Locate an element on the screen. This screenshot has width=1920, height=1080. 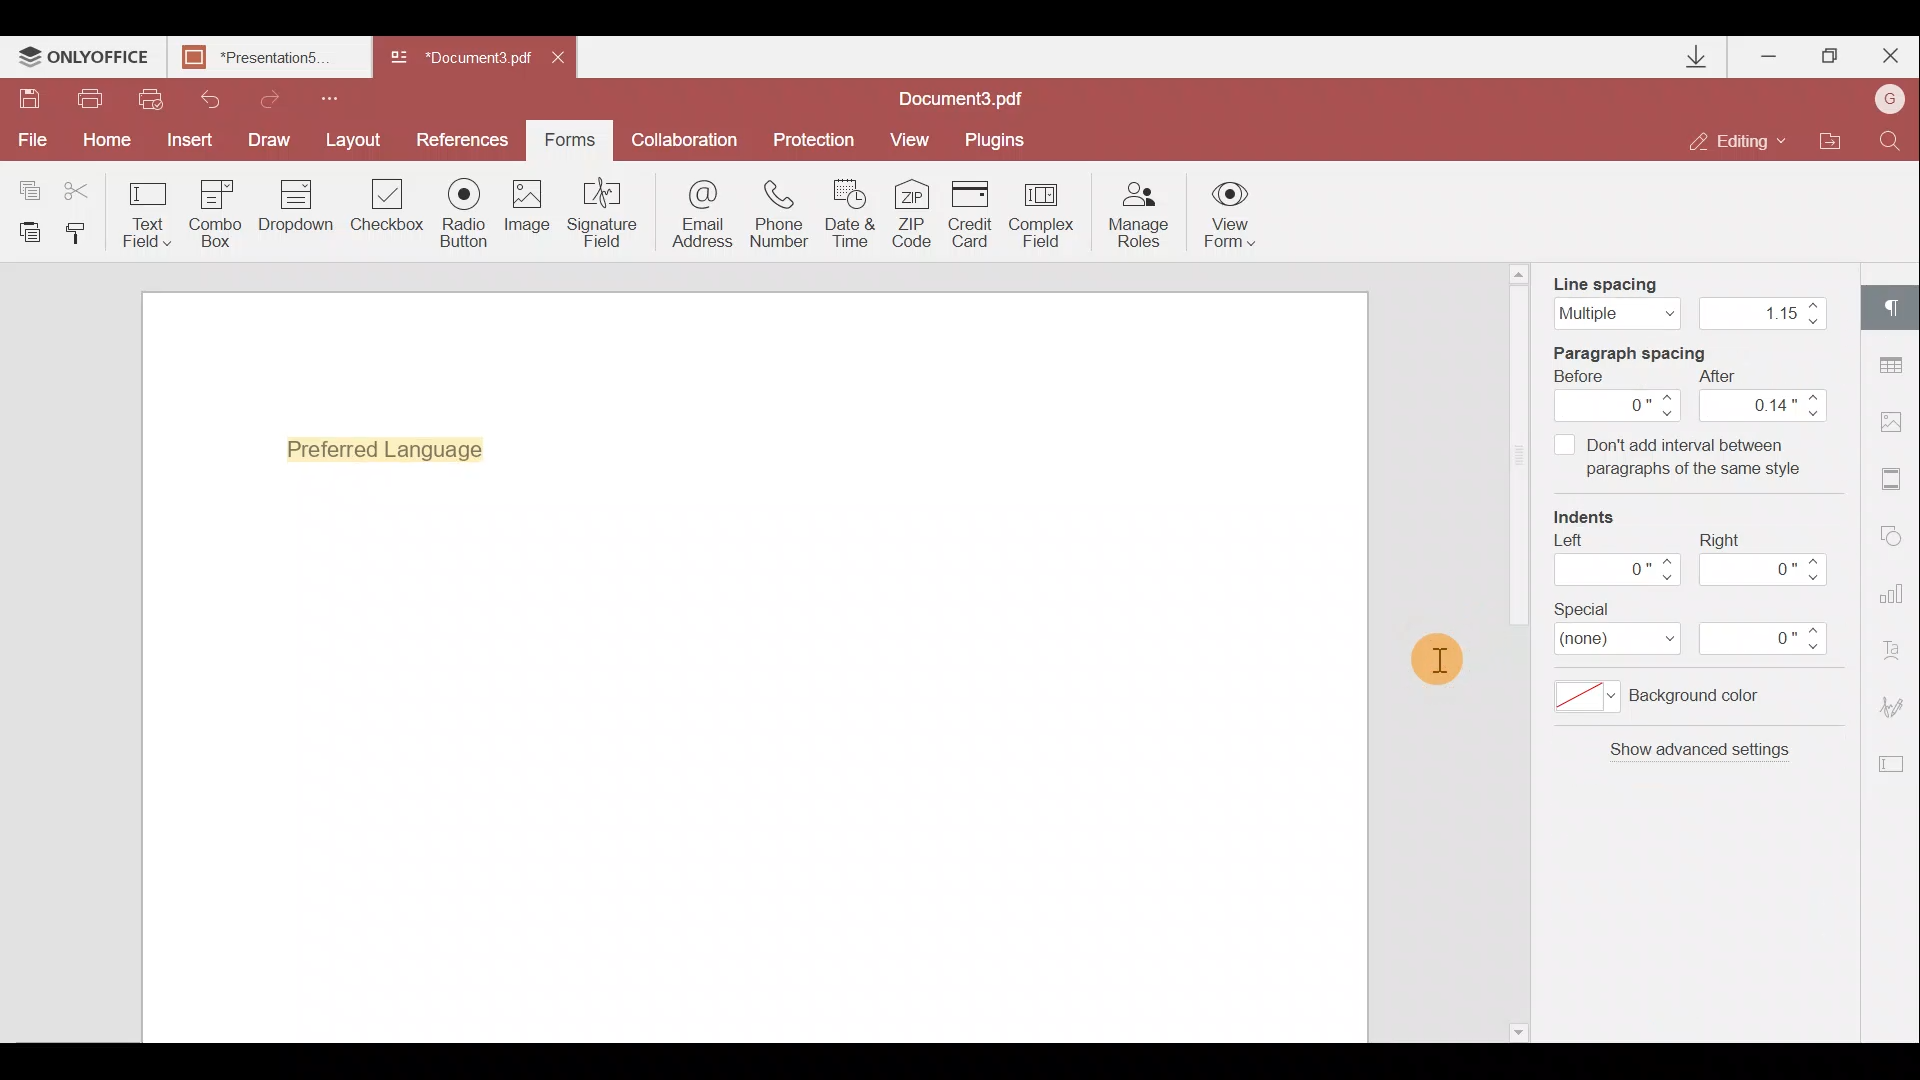
0 is located at coordinates (1764, 571).